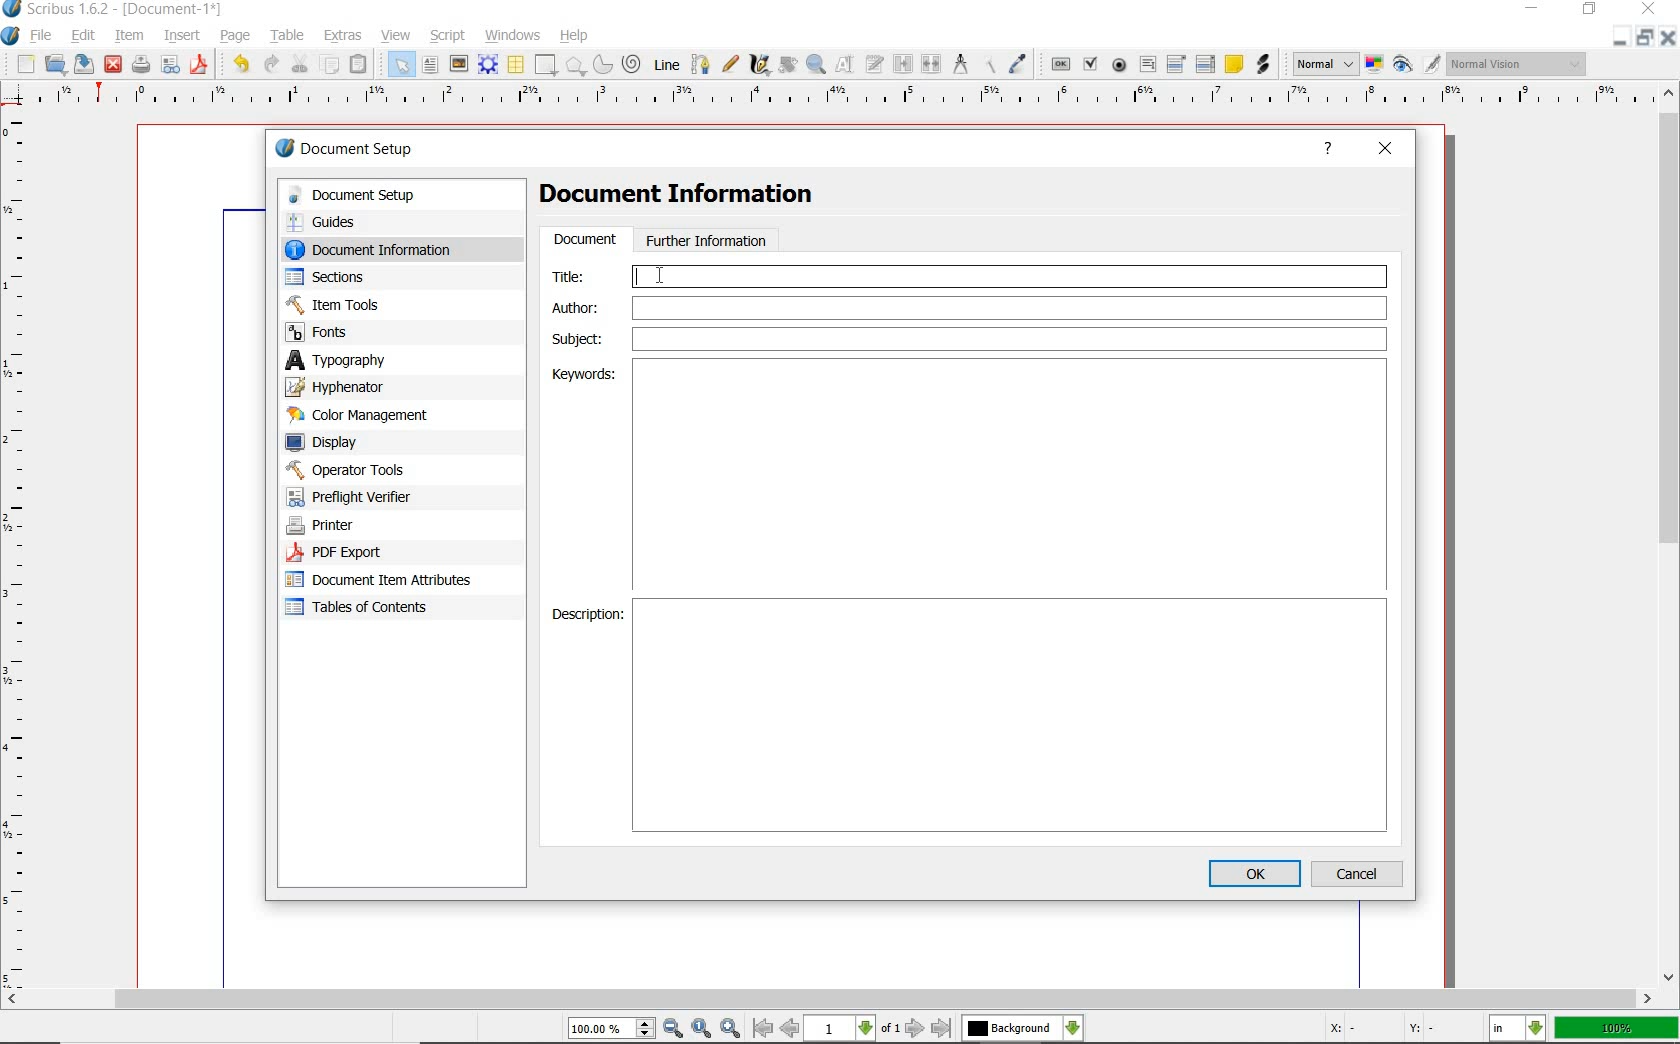  What do you see at coordinates (84, 35) in the screenshot?
I see `edit` at bounding box center [84, 35].